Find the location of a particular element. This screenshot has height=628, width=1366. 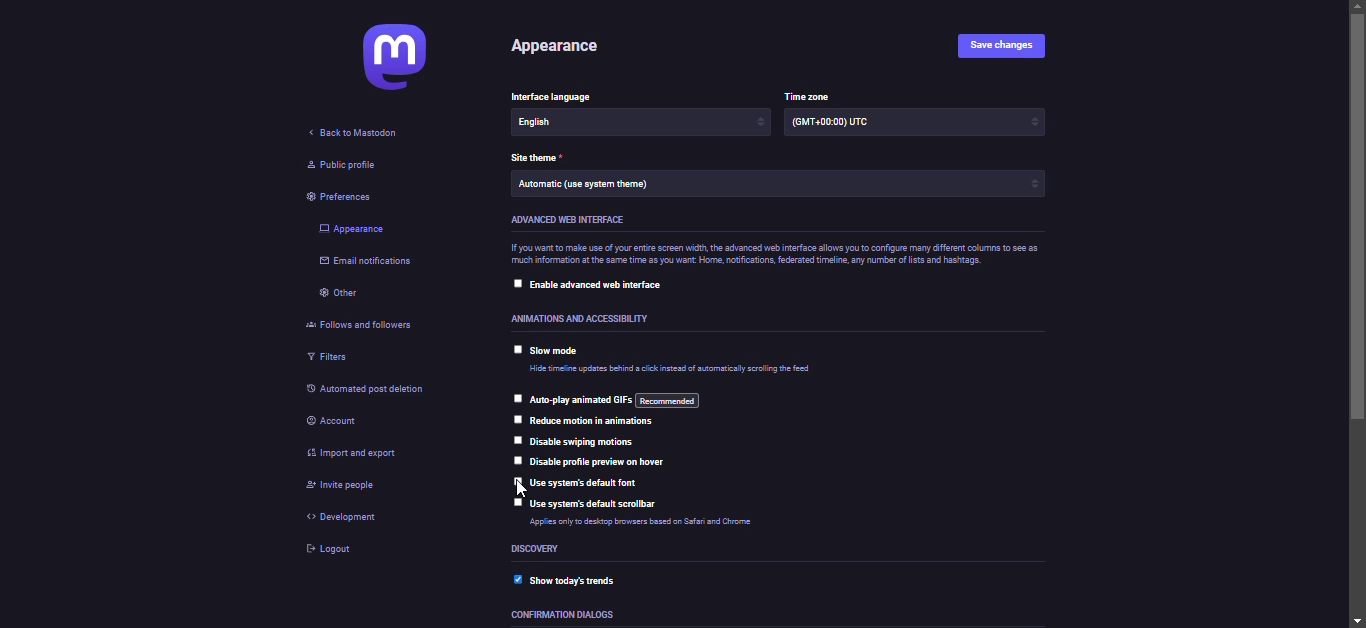

other is located at coordinates (341, 295).